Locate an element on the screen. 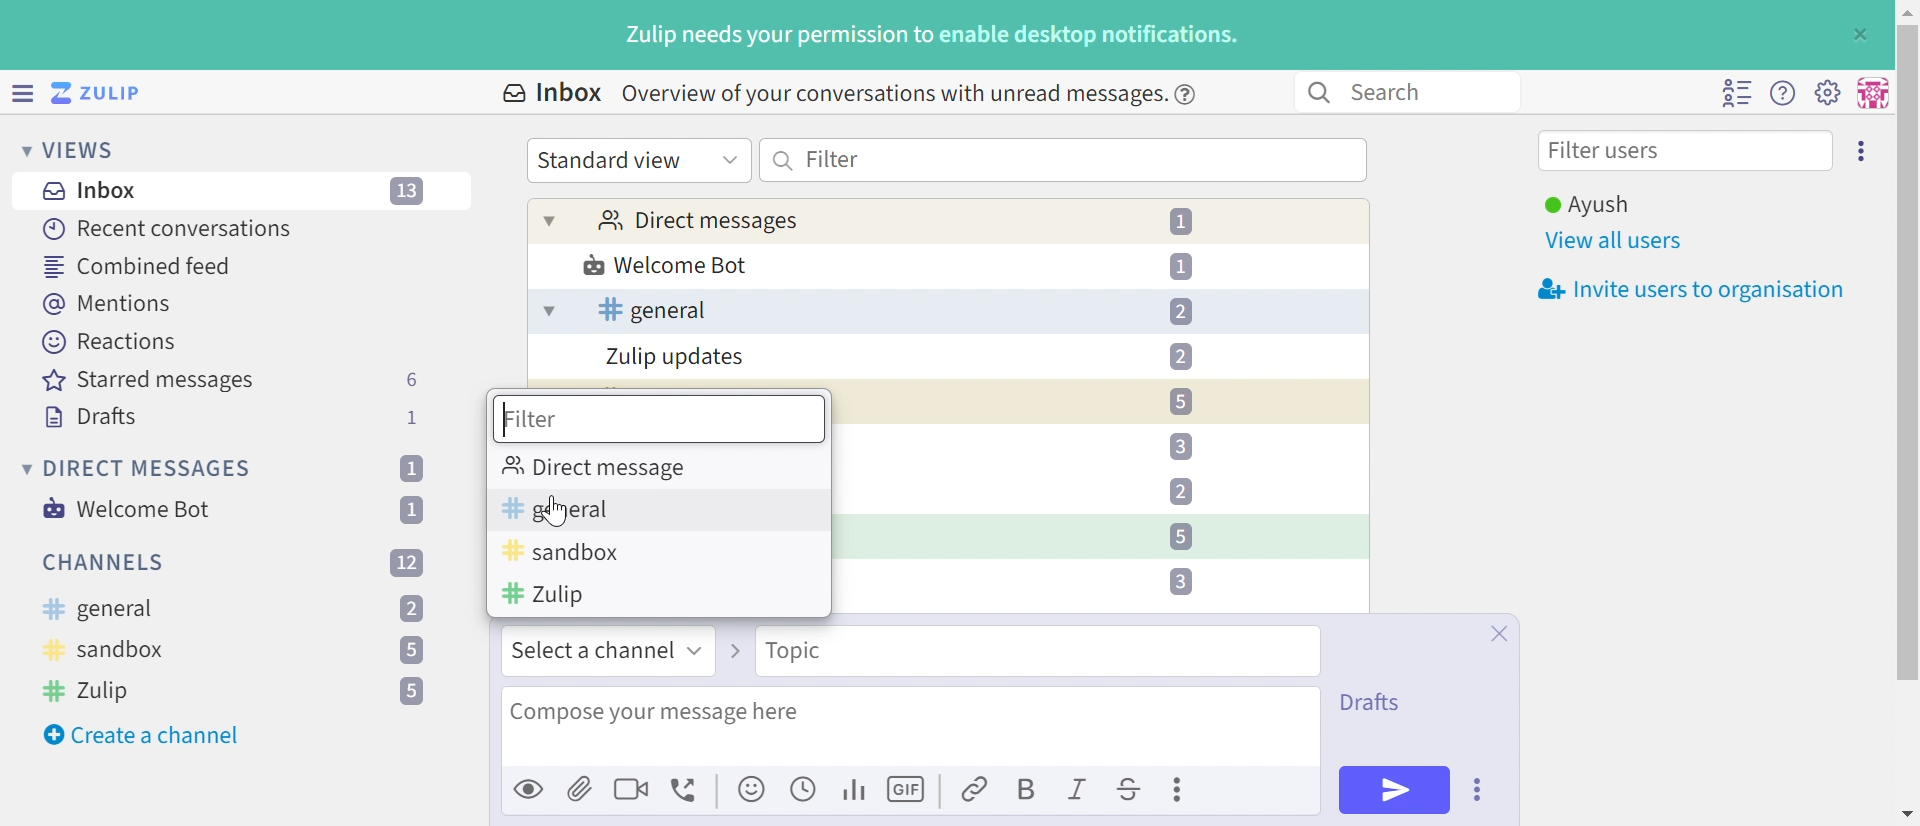 The width and height of the screenshot is (1920, 826). 1 is located at coordinates (410, 468).